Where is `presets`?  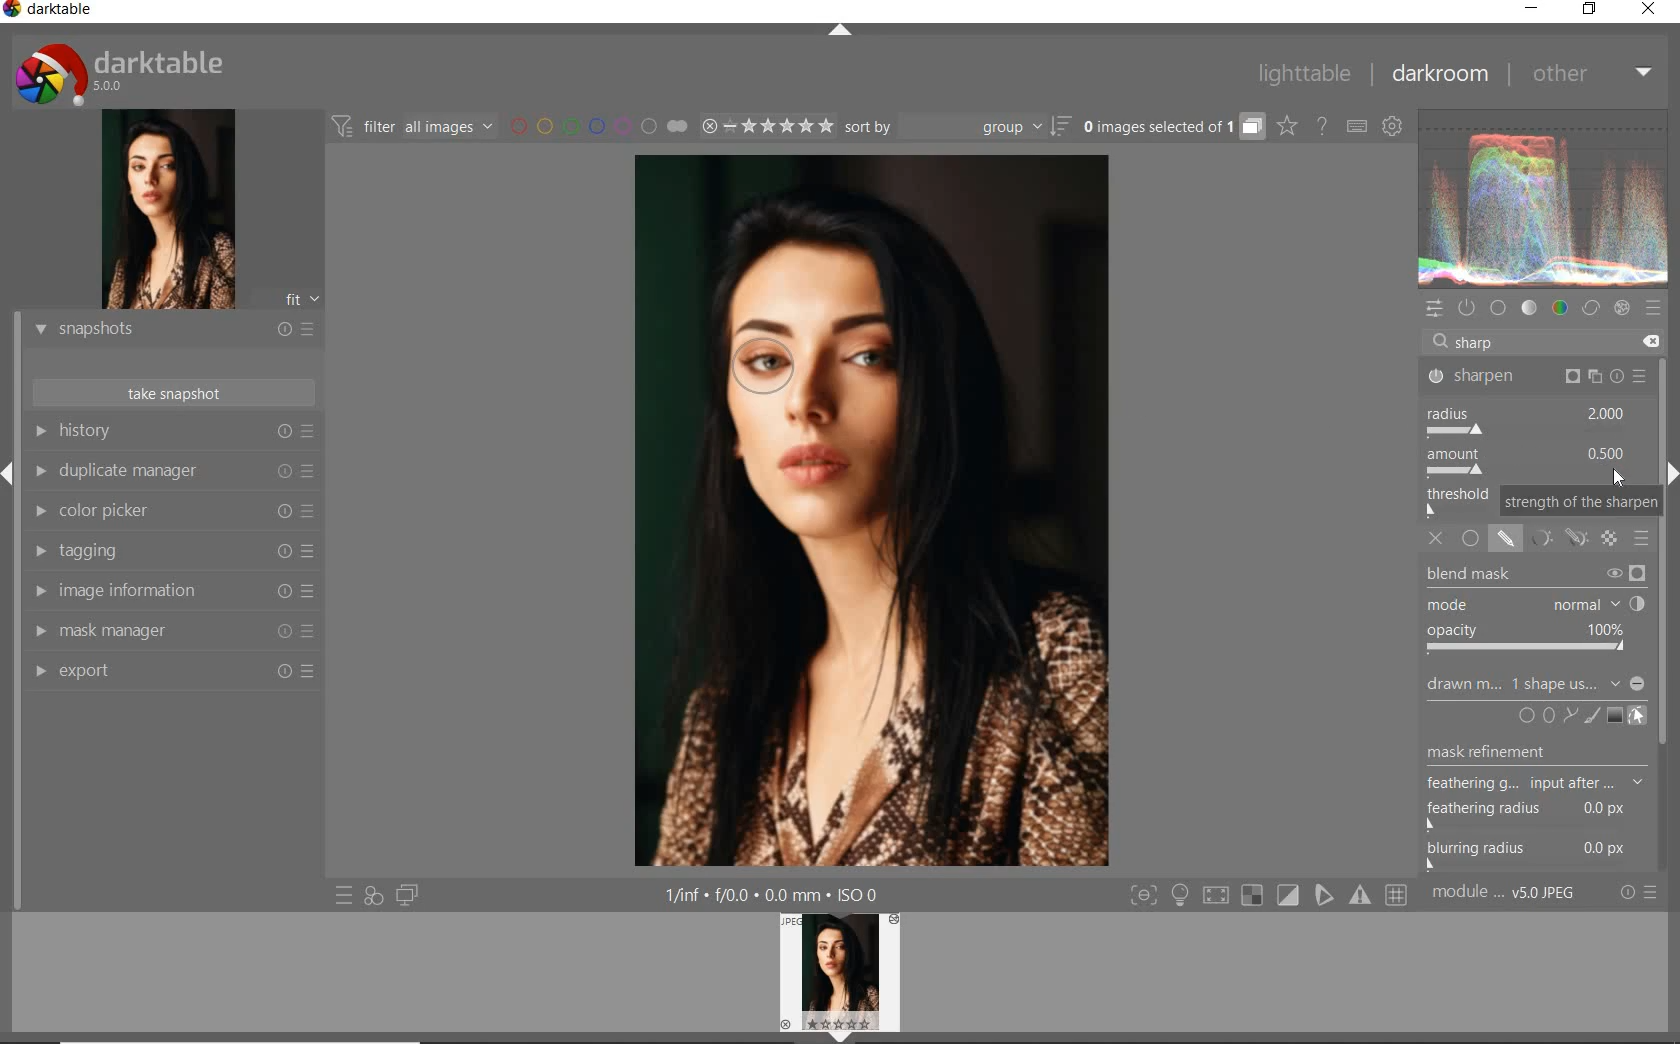
presets is located at coordinates (1656, 310).